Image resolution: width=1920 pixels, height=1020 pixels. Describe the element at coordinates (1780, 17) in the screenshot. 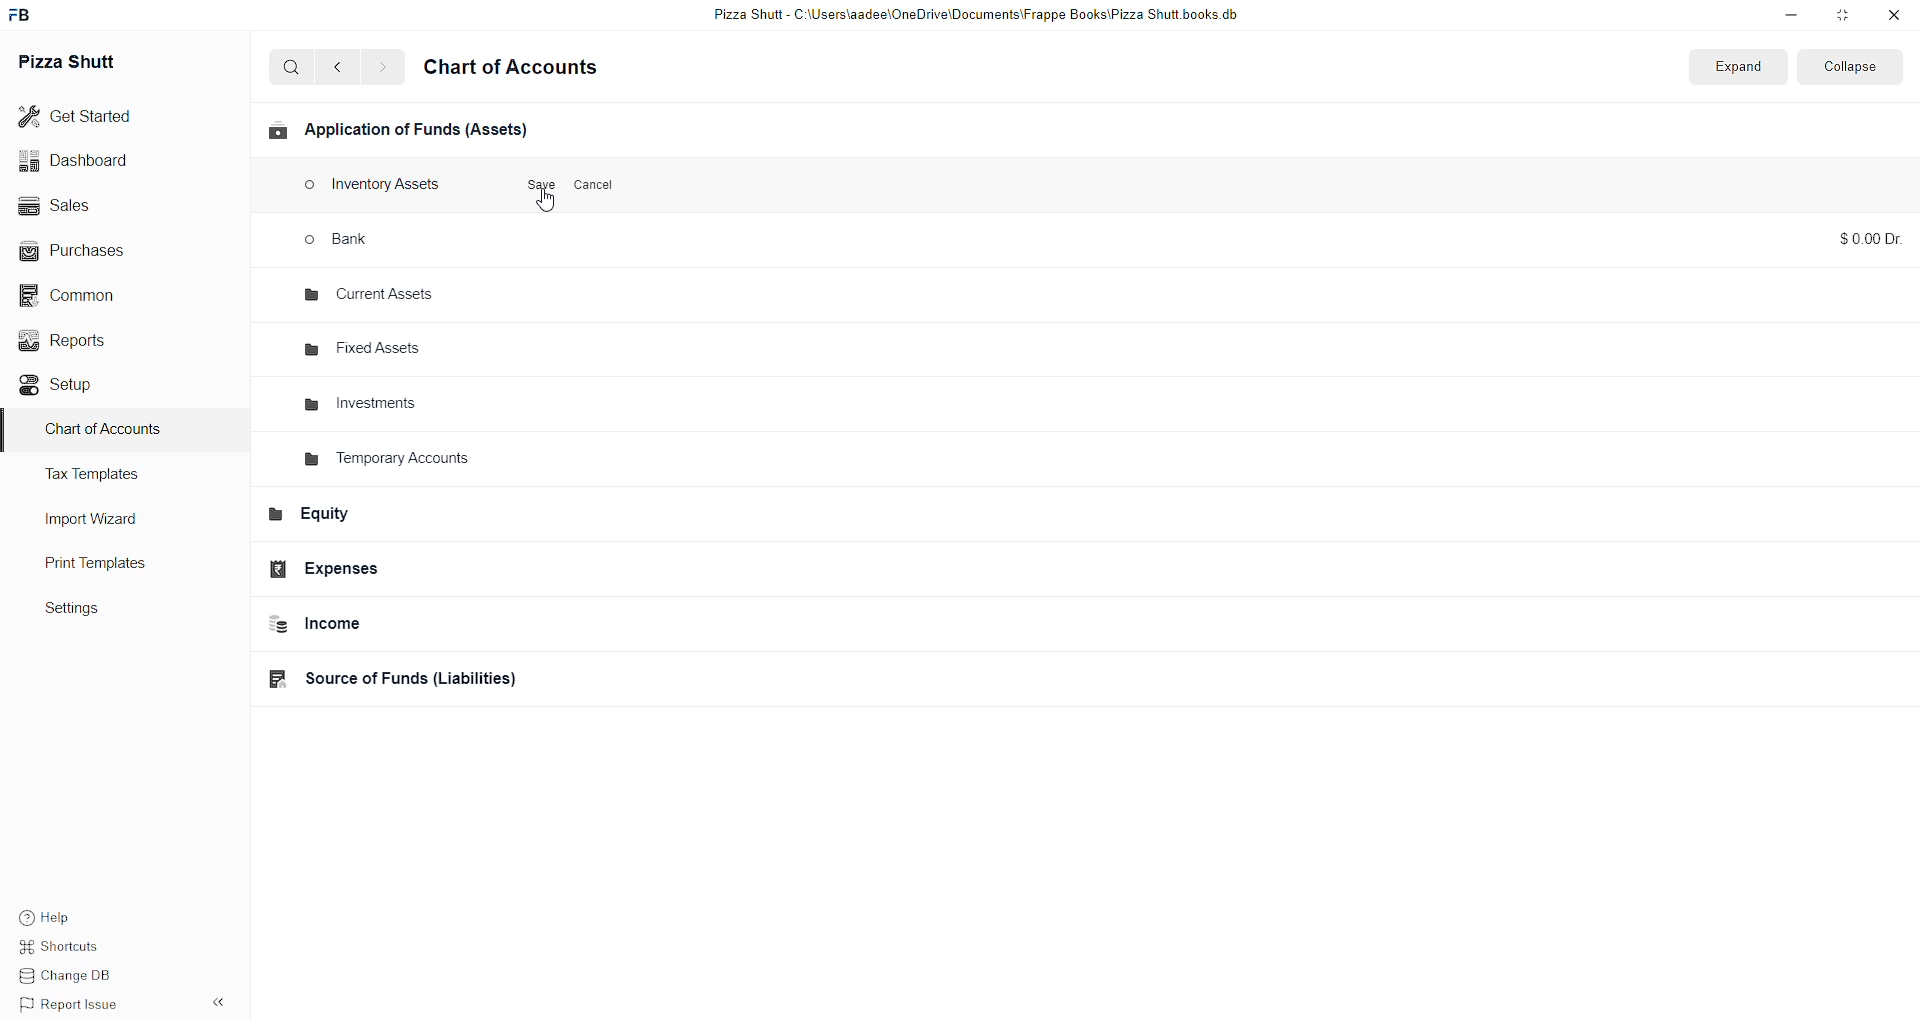

I see `minimize ` at that location.